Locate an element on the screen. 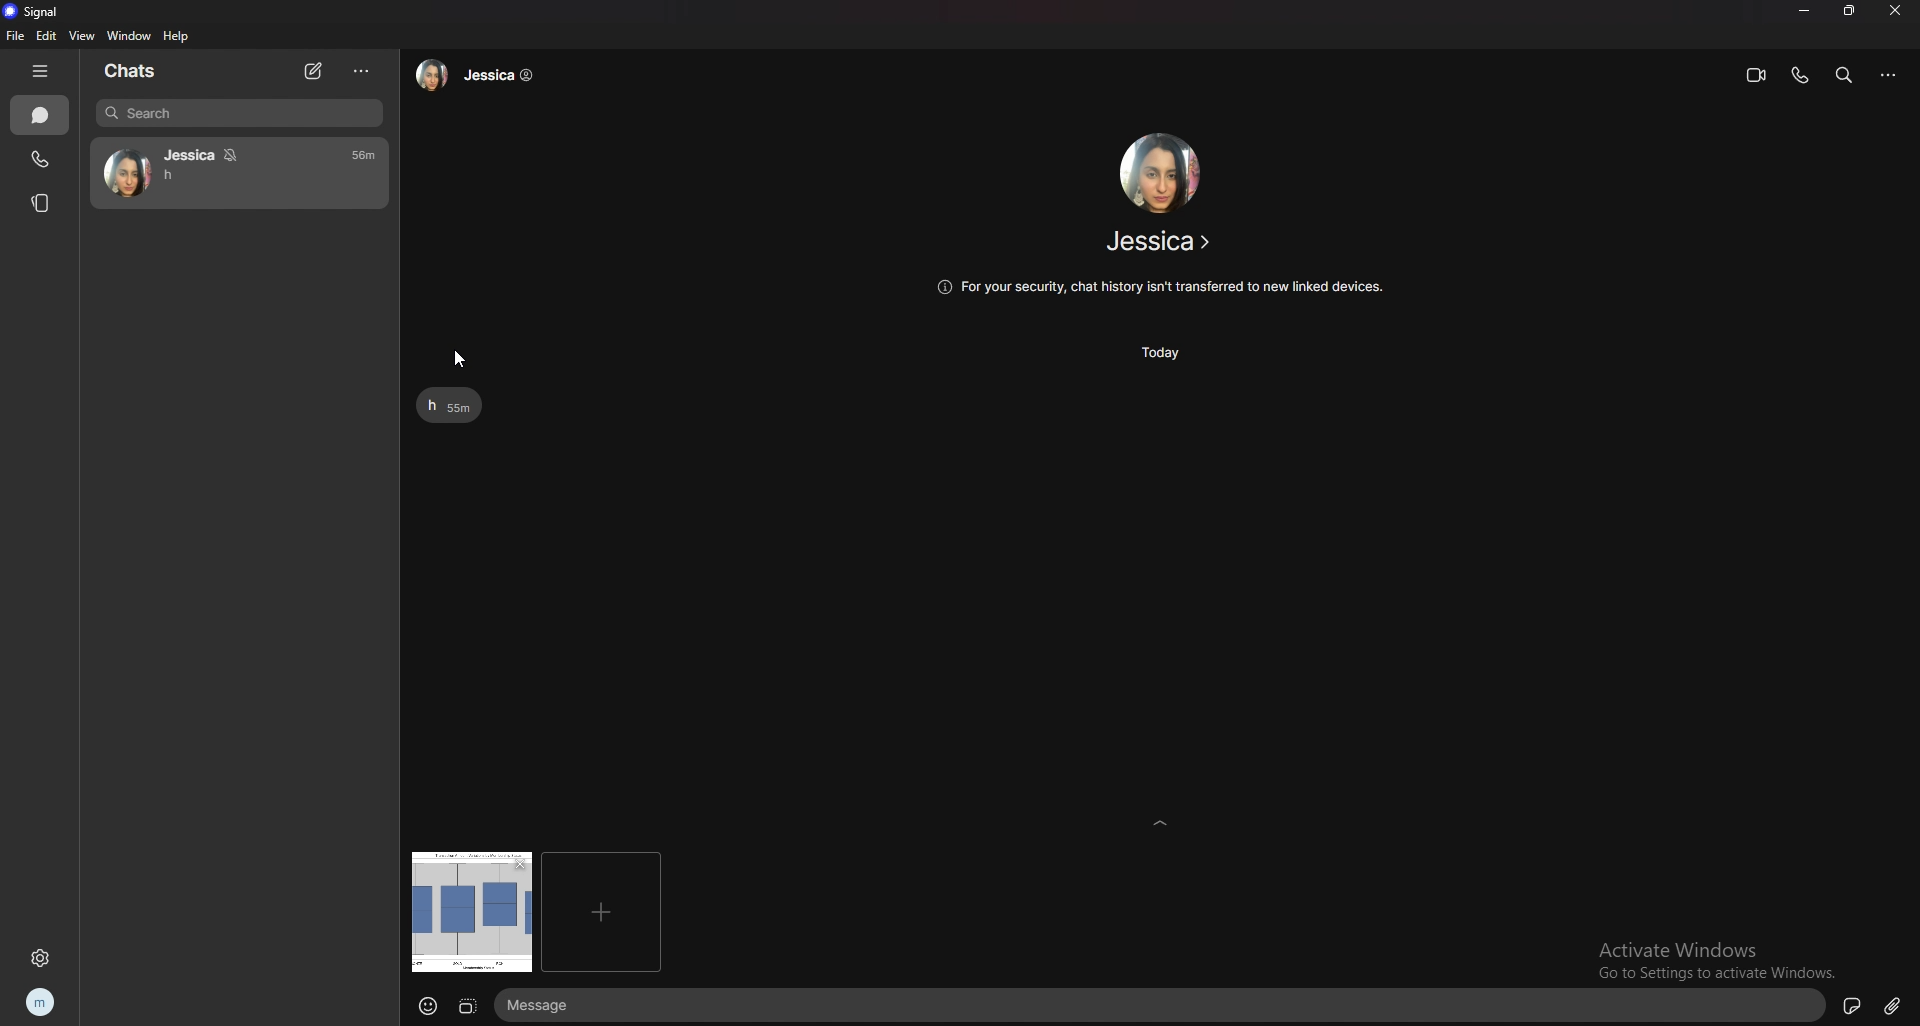  contact is located at coordinates (1161, 241).